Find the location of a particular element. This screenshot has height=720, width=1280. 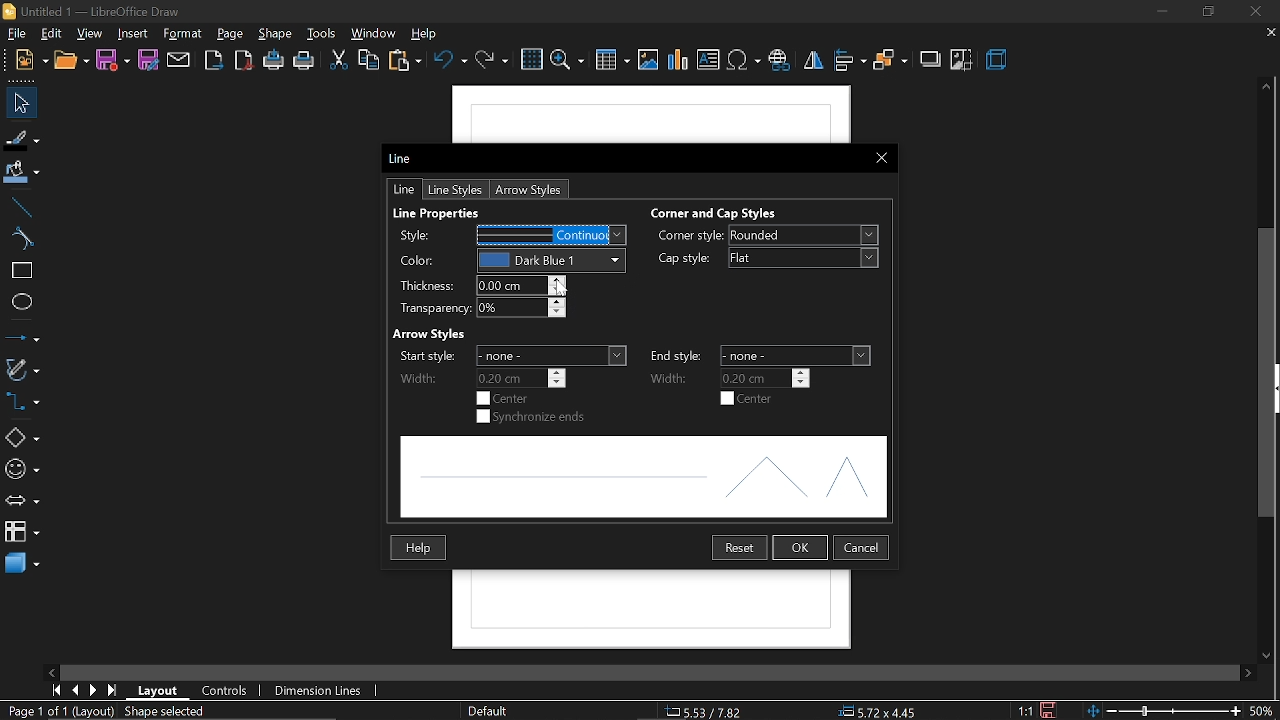

line style is located at coordinates (454, 189).